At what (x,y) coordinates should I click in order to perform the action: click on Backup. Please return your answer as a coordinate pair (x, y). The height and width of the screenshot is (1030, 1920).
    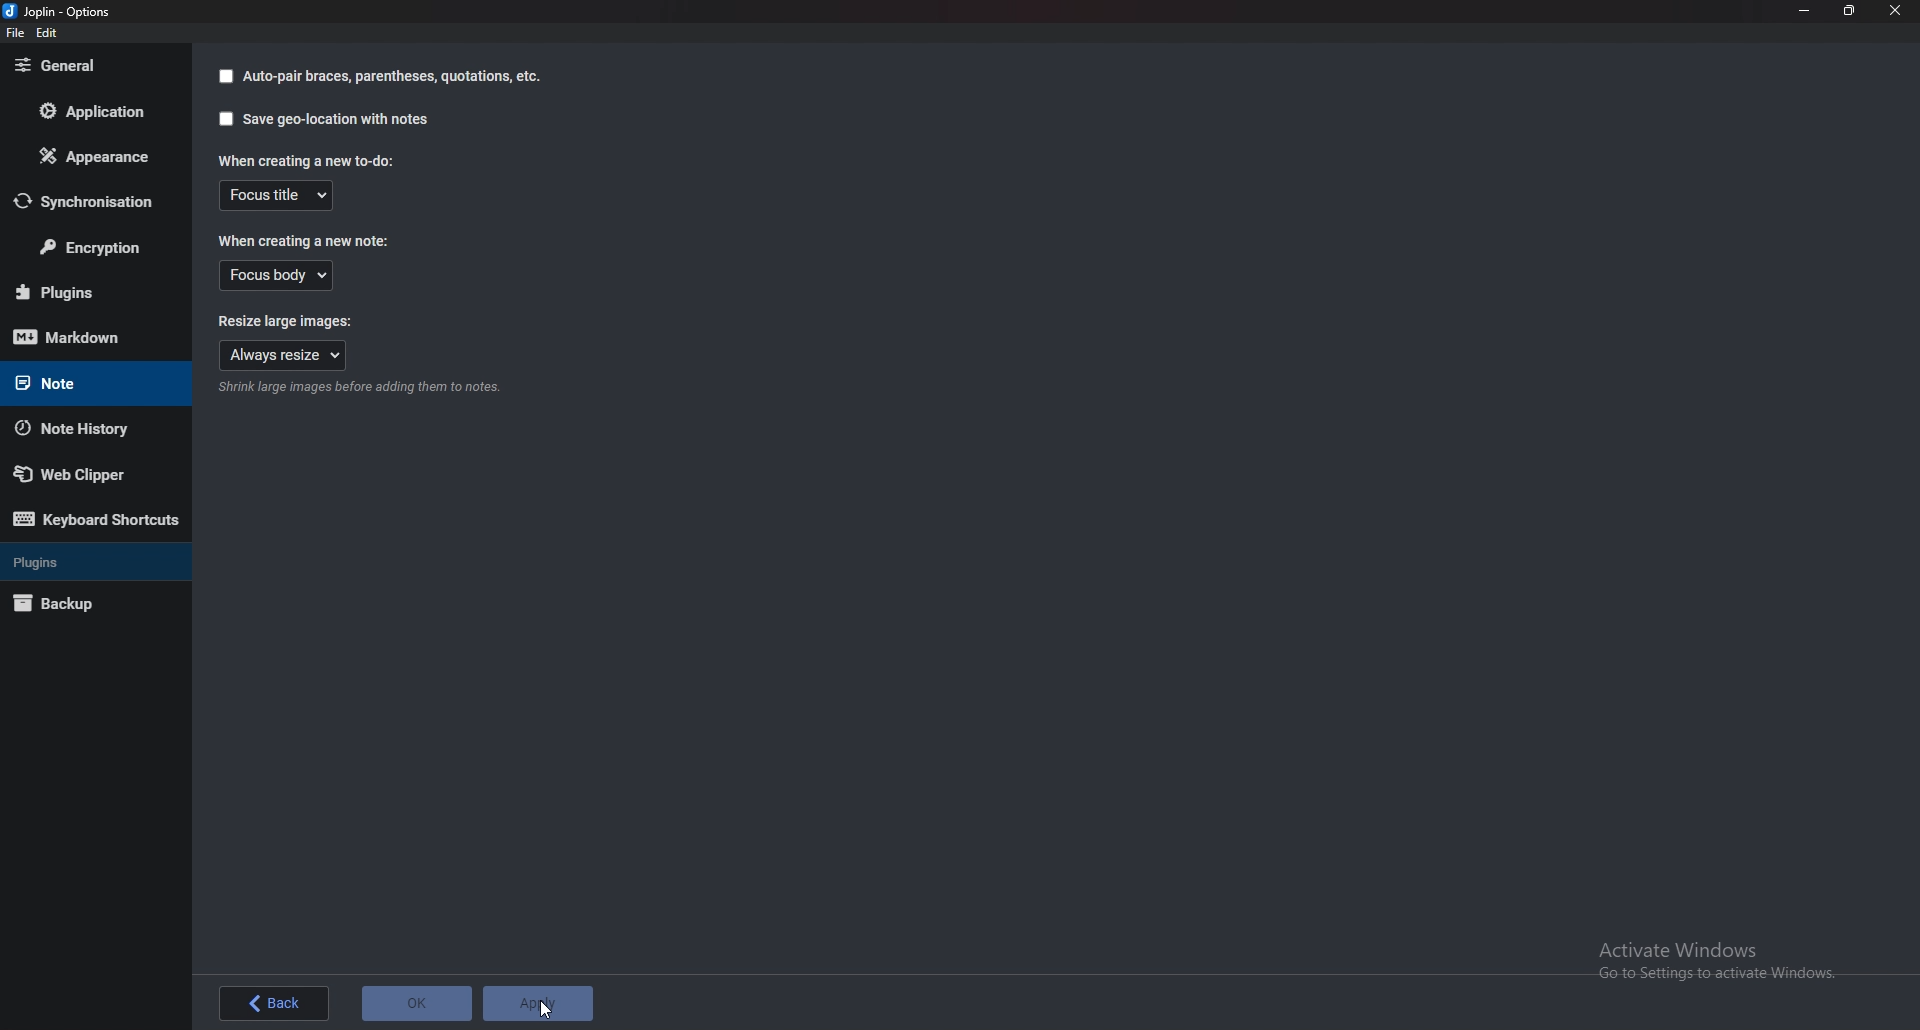
    Looking at the image, I should click on (83, 604).